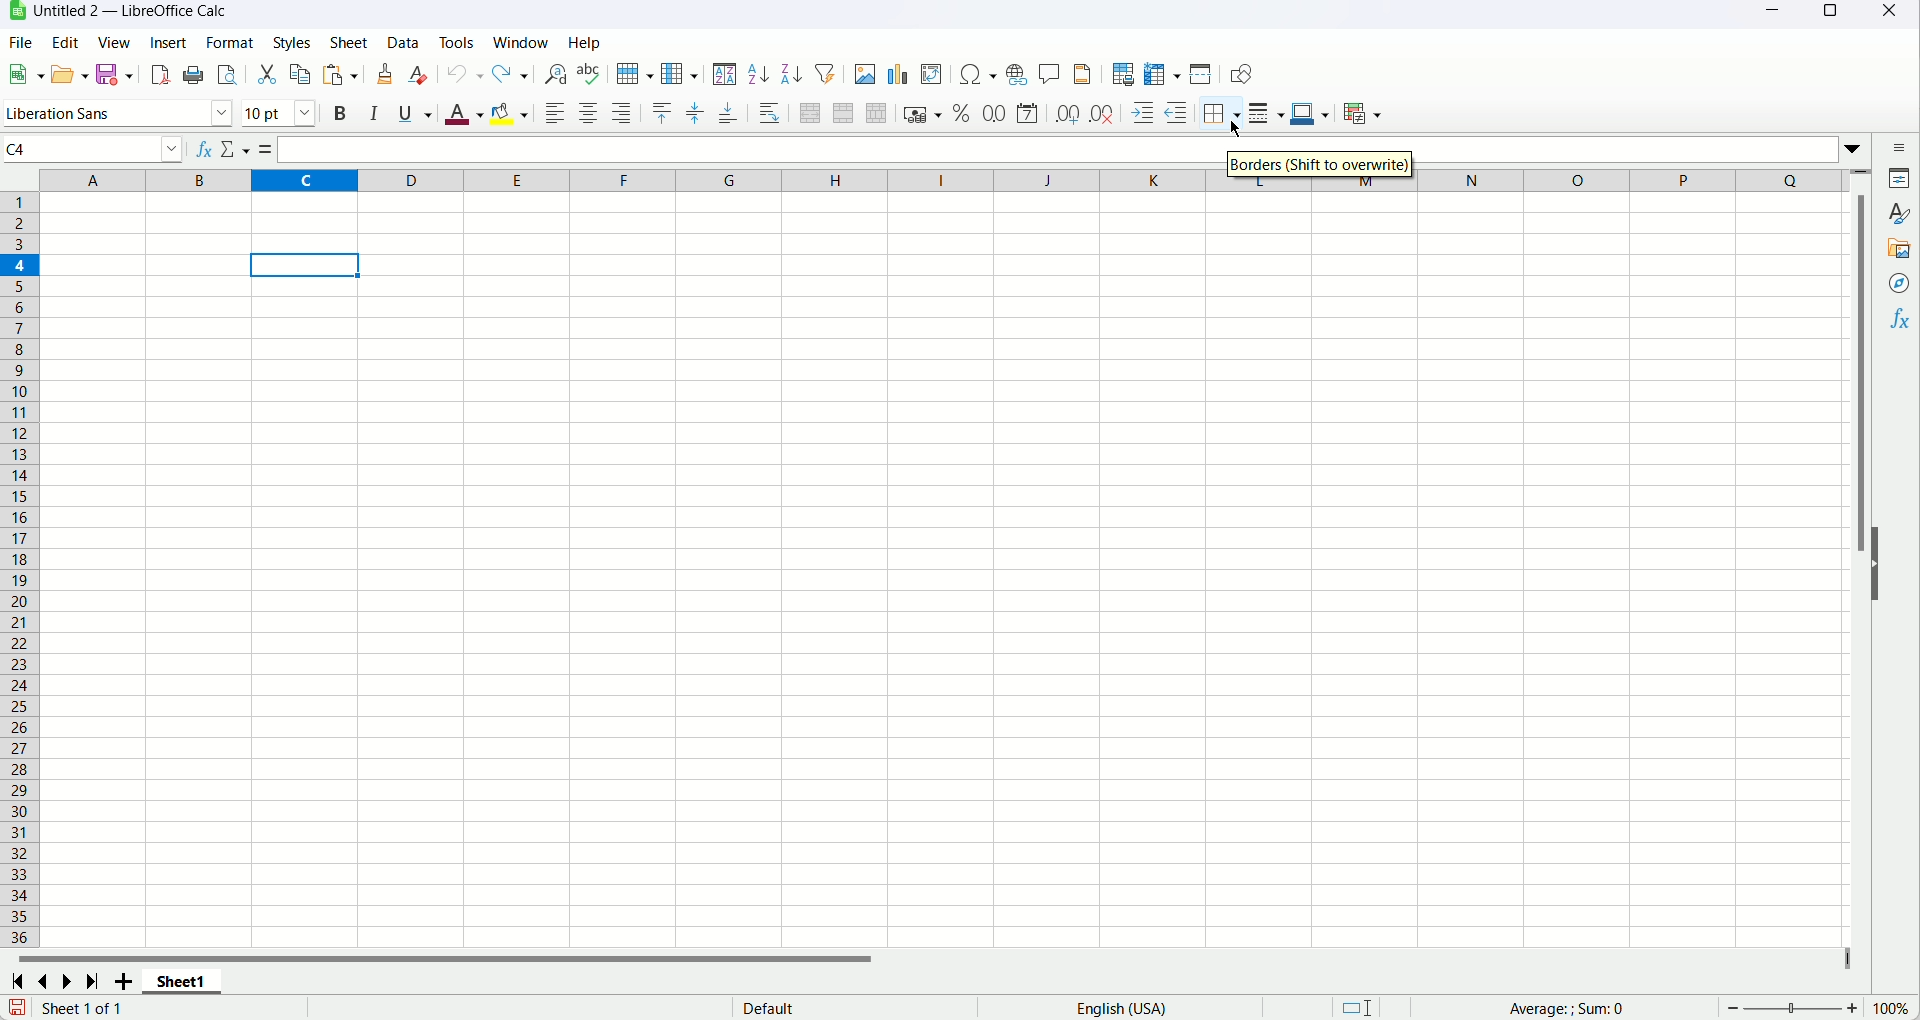 This screenshot has width=1920, height=1020. Describe the element at coordinates (1856, 147) in the screenshot. I see `Expand formula bar` at that location.